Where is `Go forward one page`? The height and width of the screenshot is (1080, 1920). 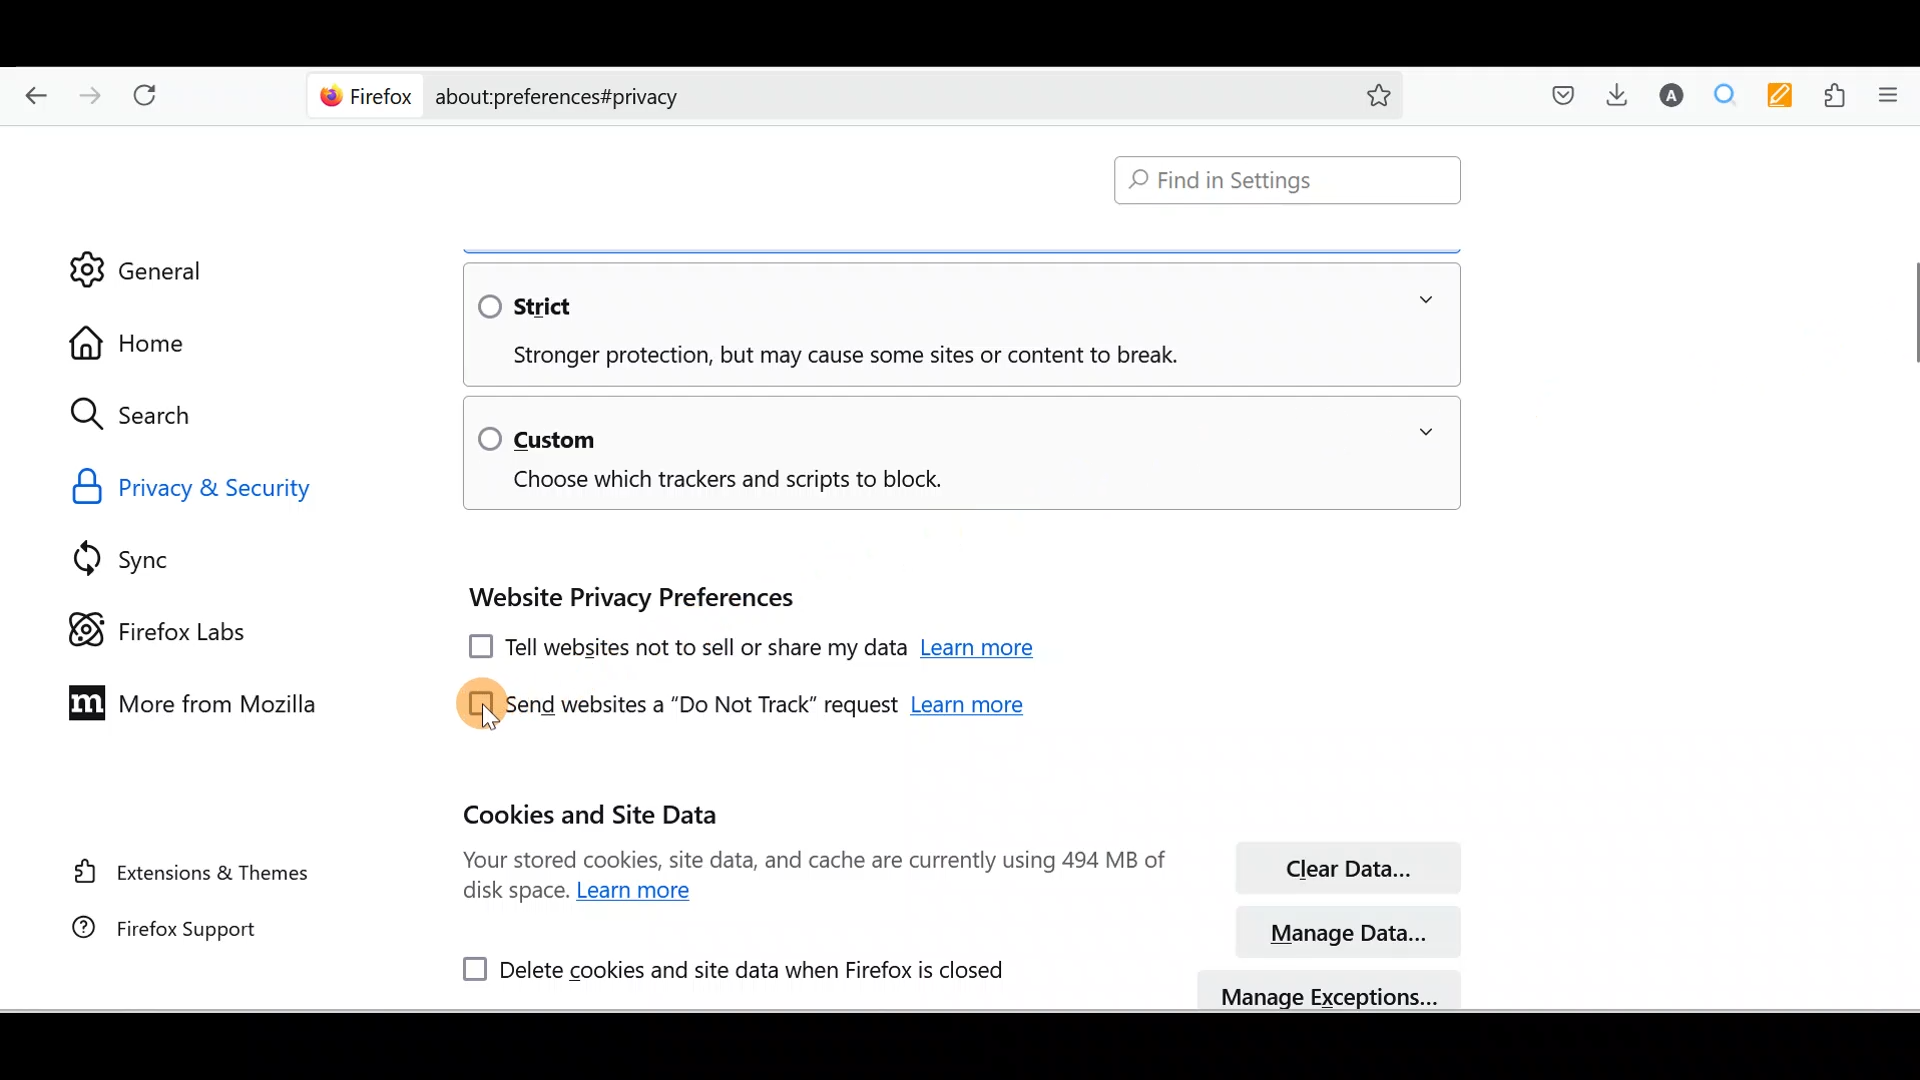 Go forward one page is located at coordinates (91, 87).